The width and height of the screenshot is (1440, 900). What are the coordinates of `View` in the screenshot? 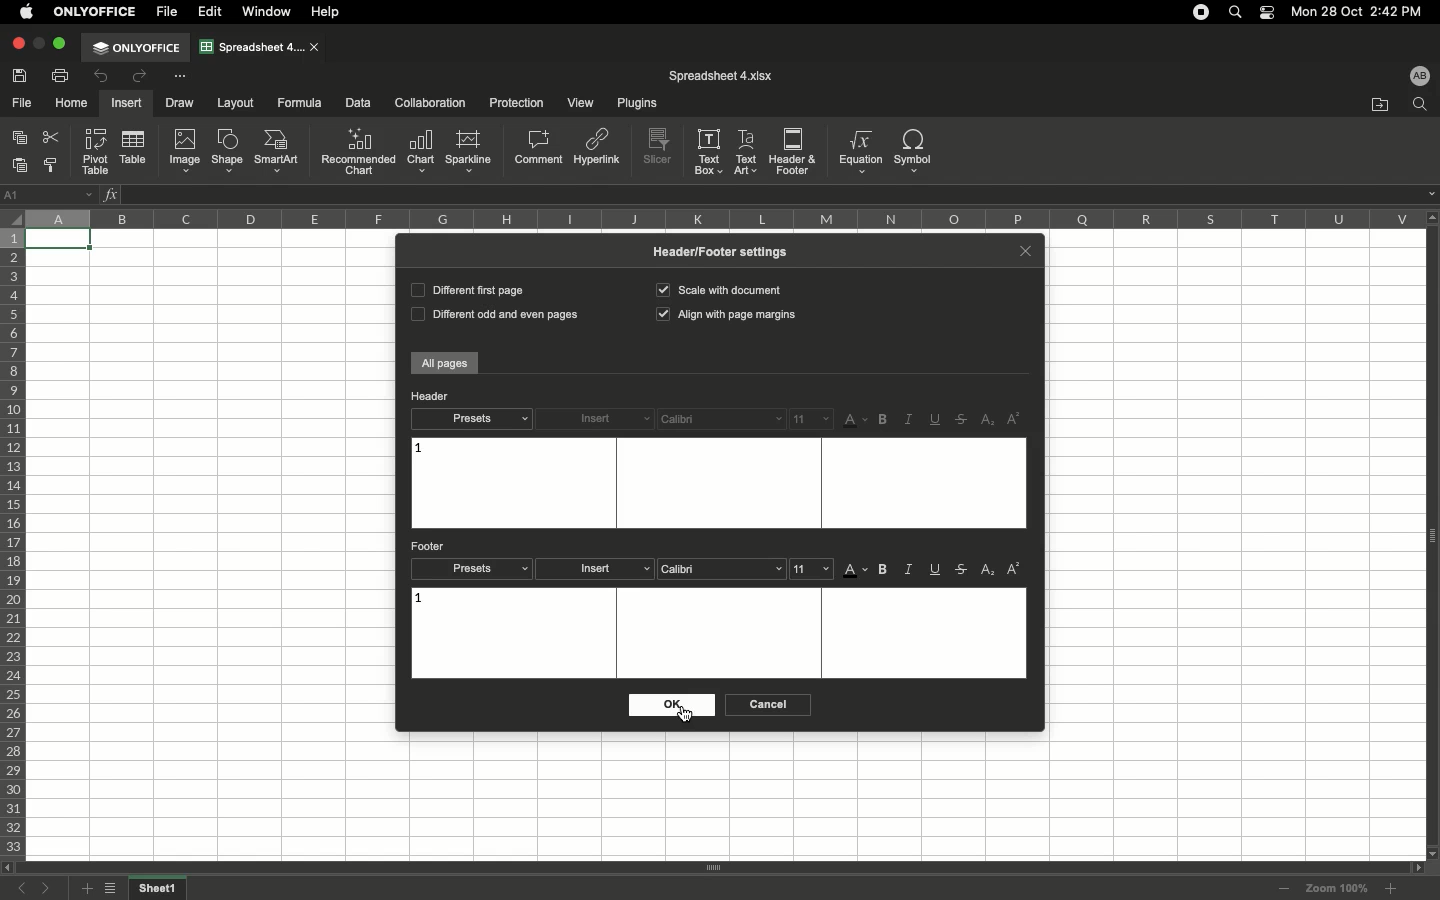 It's located at (579, 104).